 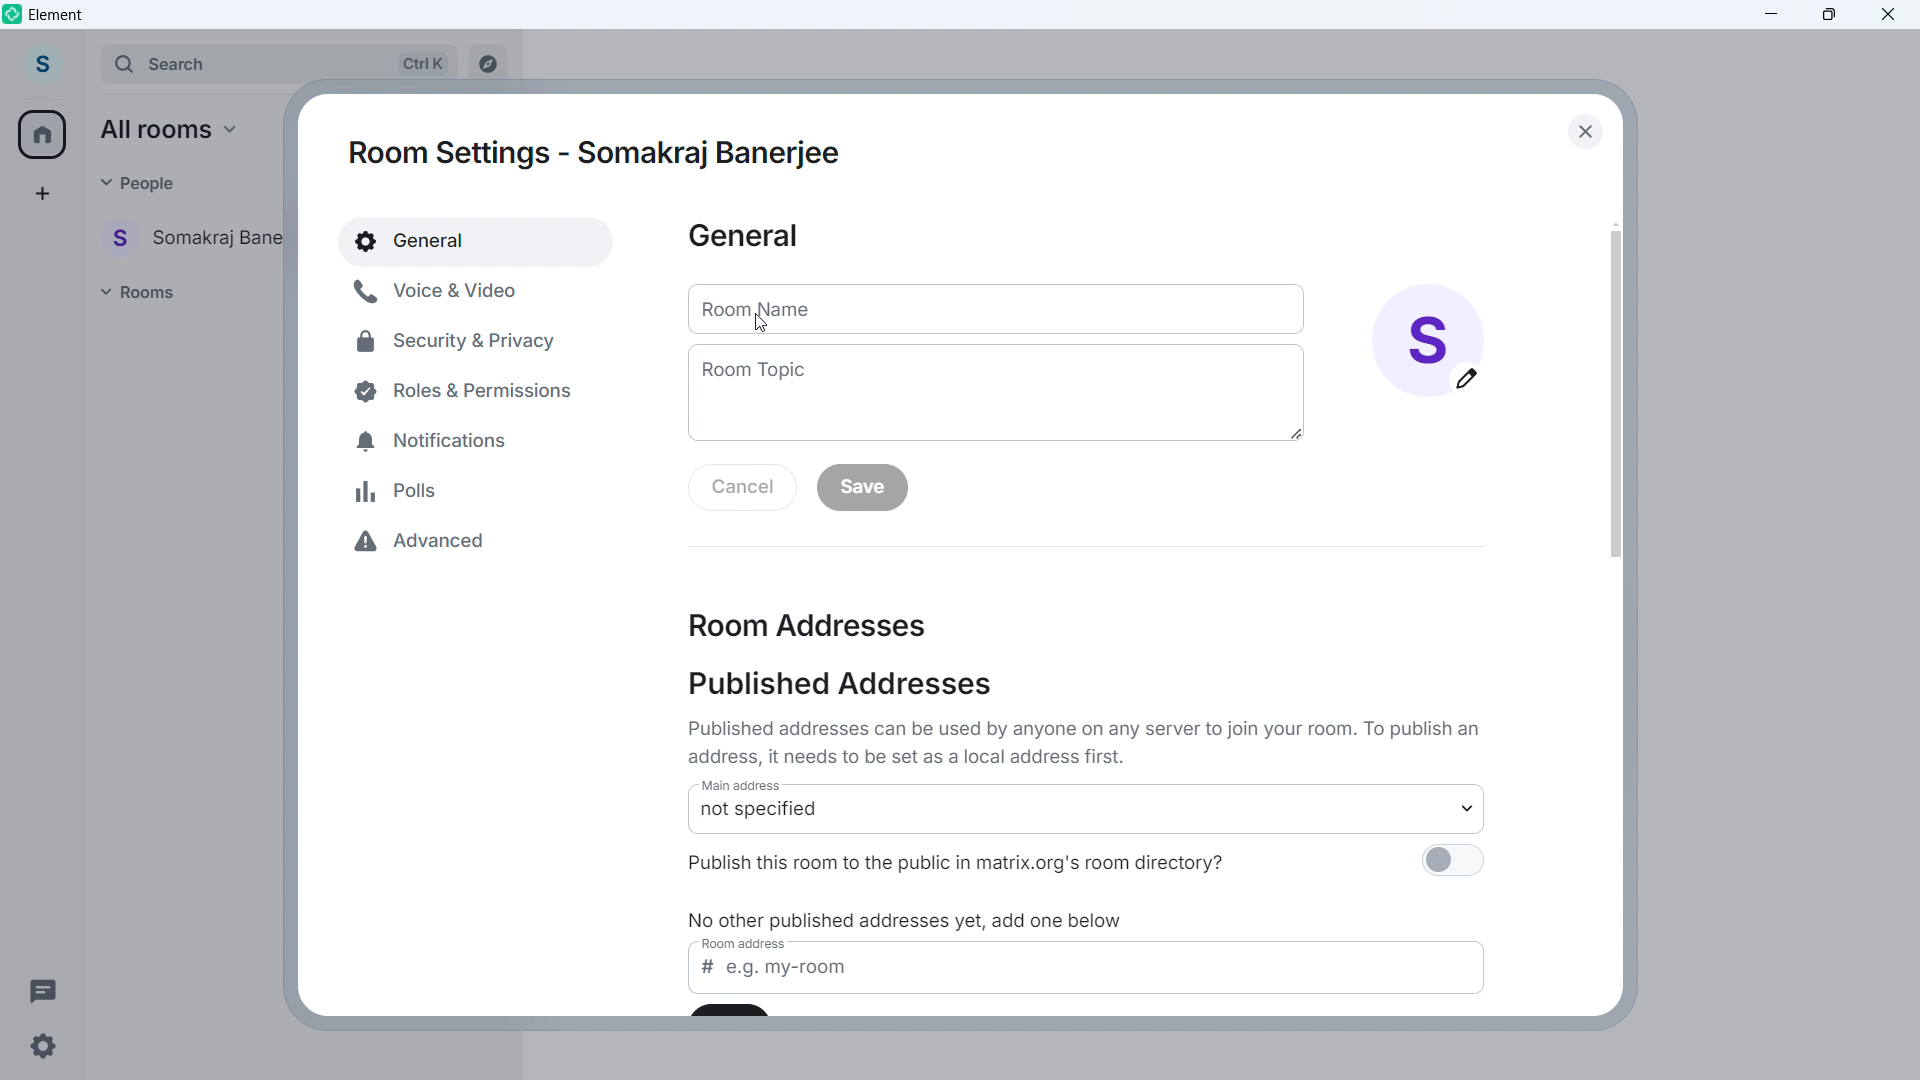 What do you see at coordinates (1451, 865) in the screenshot?
I see `publish this room to the public in matrix org's room directory switch` at bounding box center [1451, 865].